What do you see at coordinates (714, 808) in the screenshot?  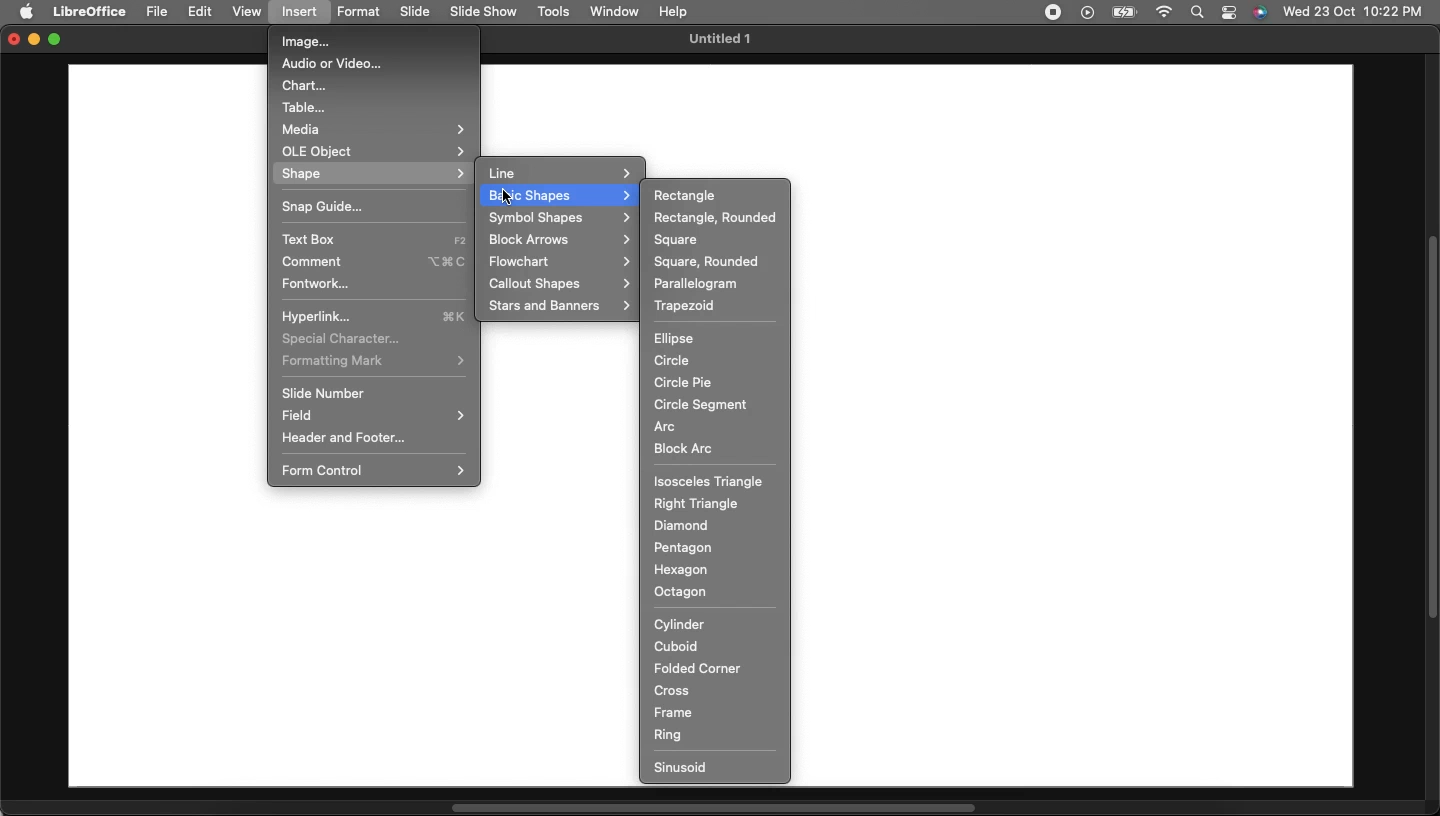 I see `Scroll` at bounding box center [714, 808].